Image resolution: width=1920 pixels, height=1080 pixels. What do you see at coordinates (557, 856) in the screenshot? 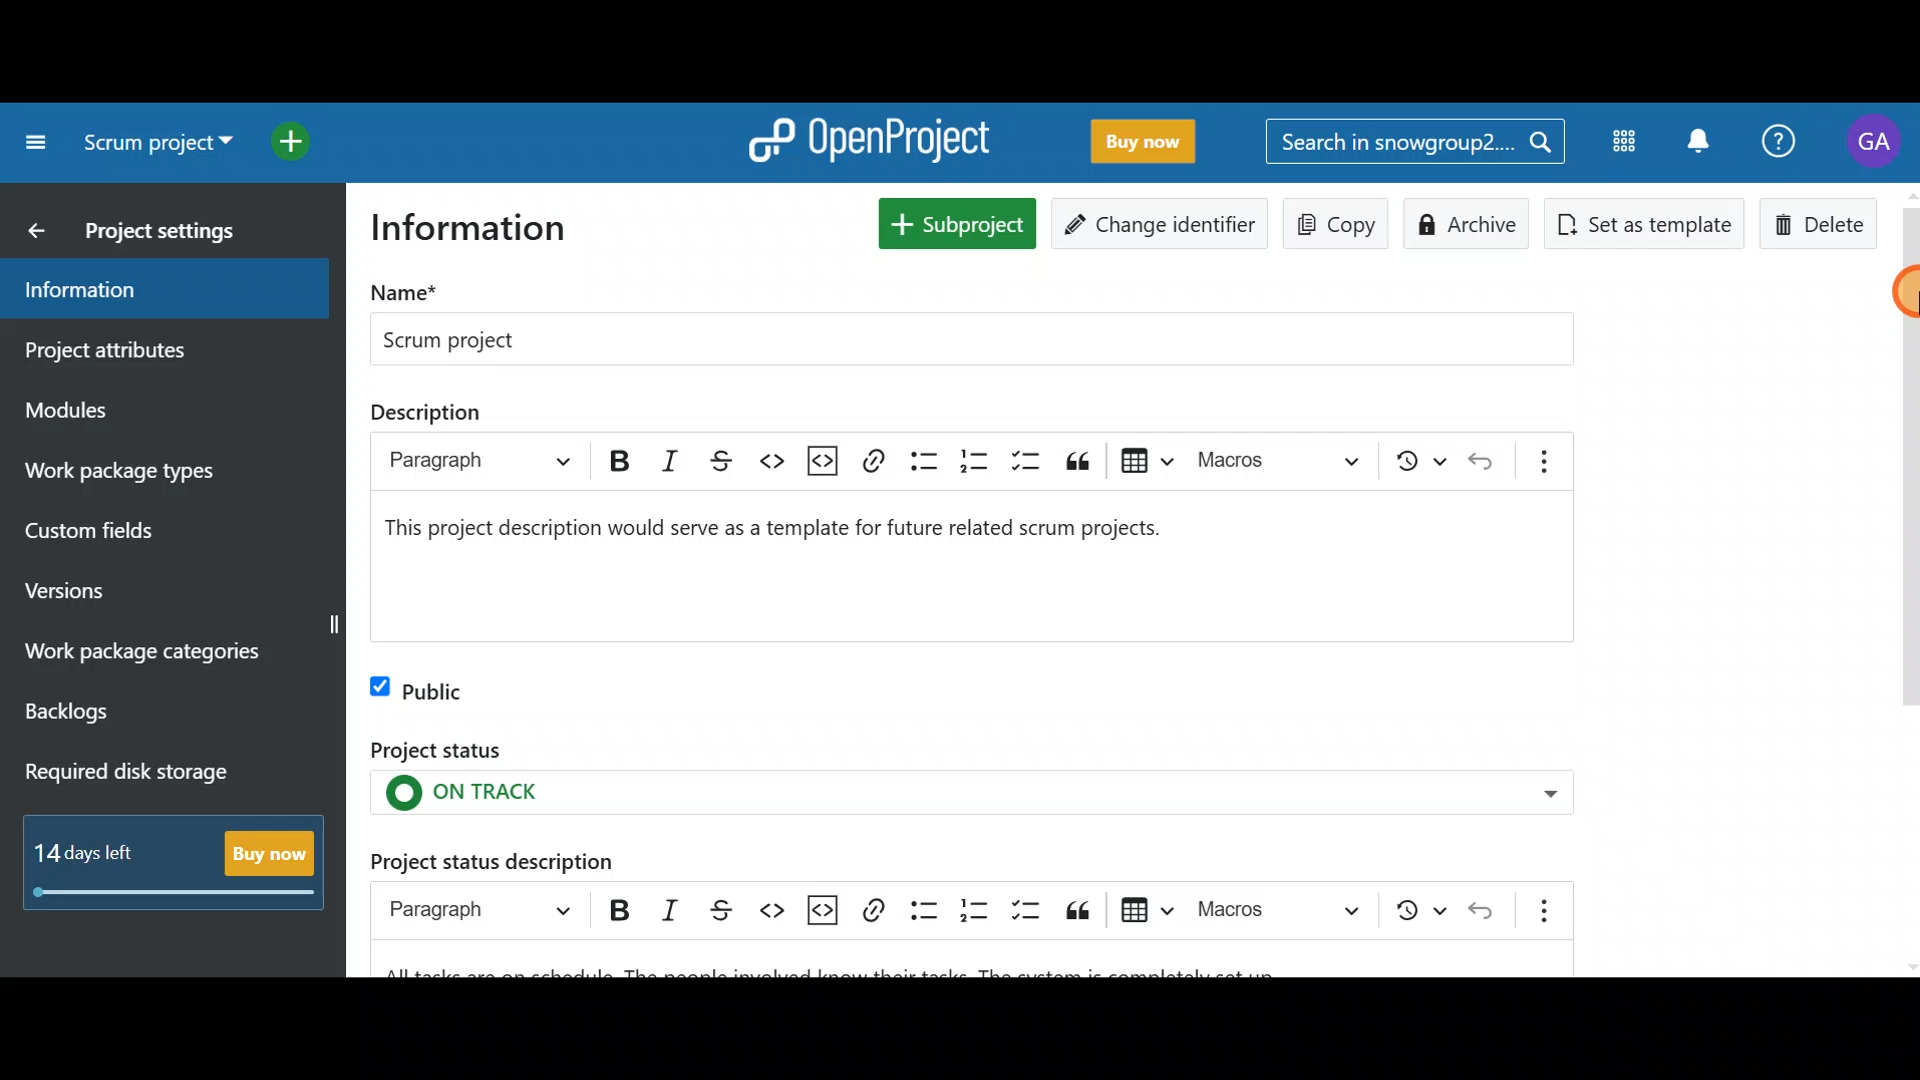
I see `Project status description` at bounding box center [557, 856].